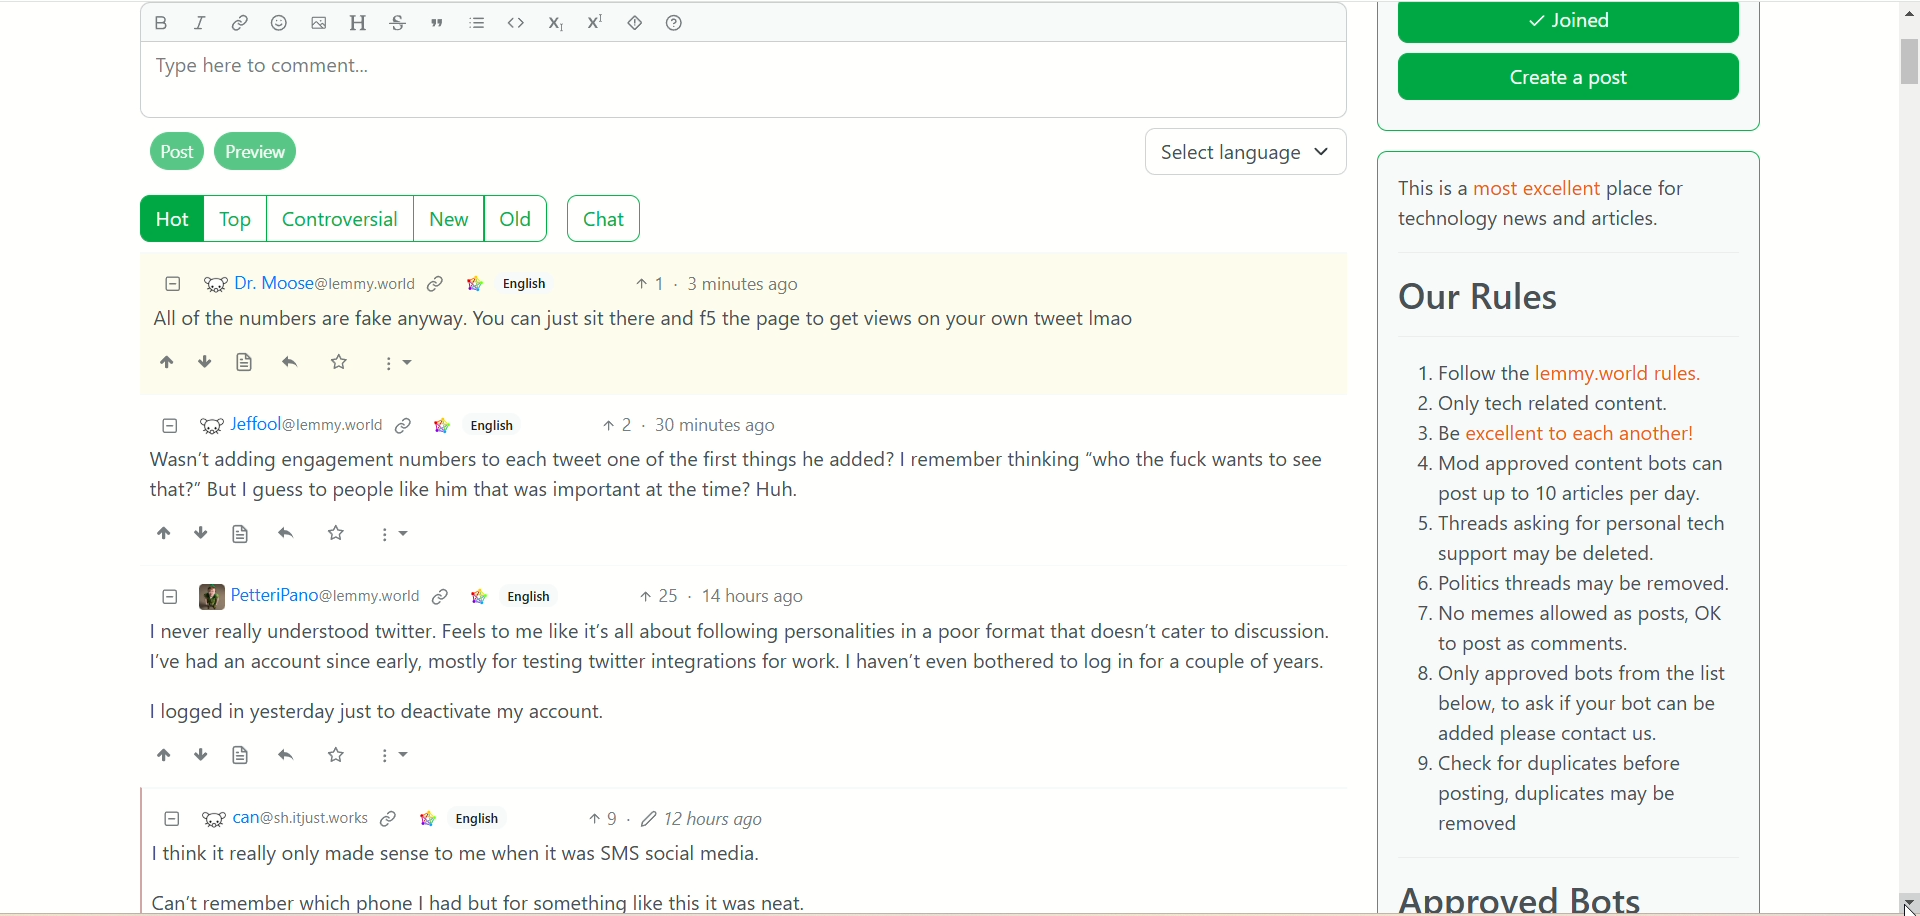 The height and width of the screenshot is (916, 1920). I want to click on Link, so click(427, 819).